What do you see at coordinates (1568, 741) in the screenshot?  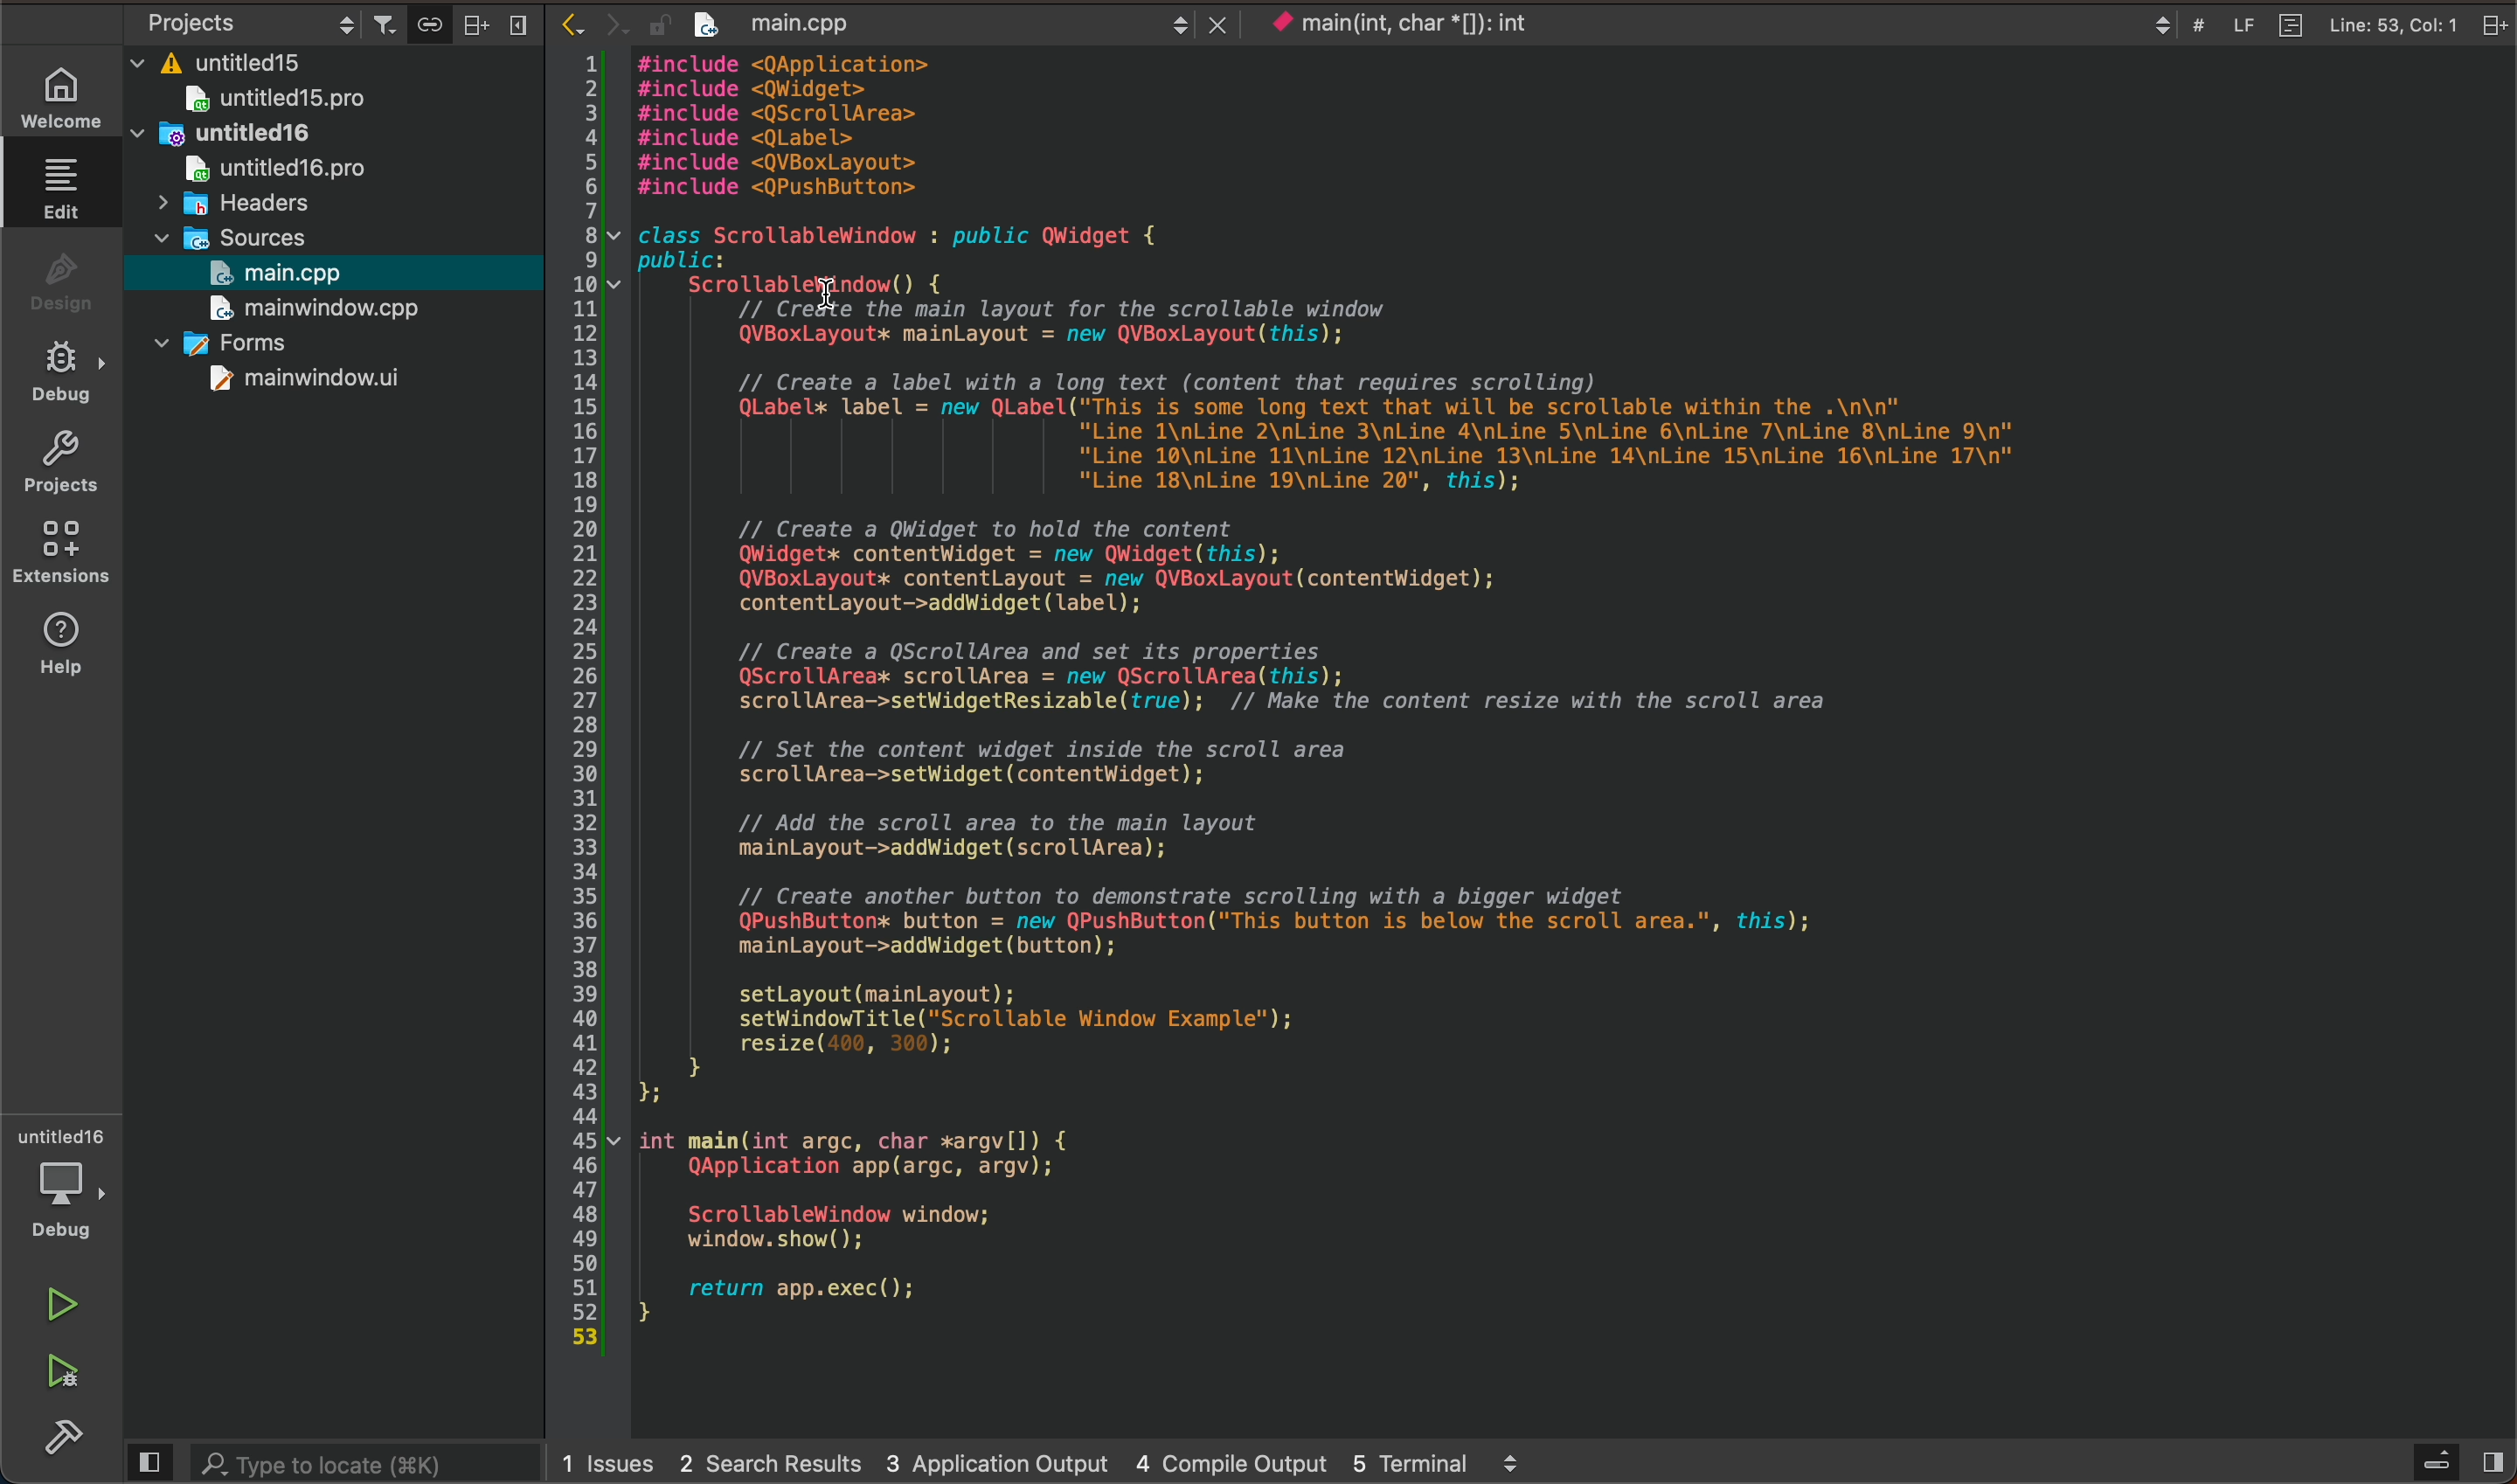 I see `updated code` at bounding box center [1568, 741].